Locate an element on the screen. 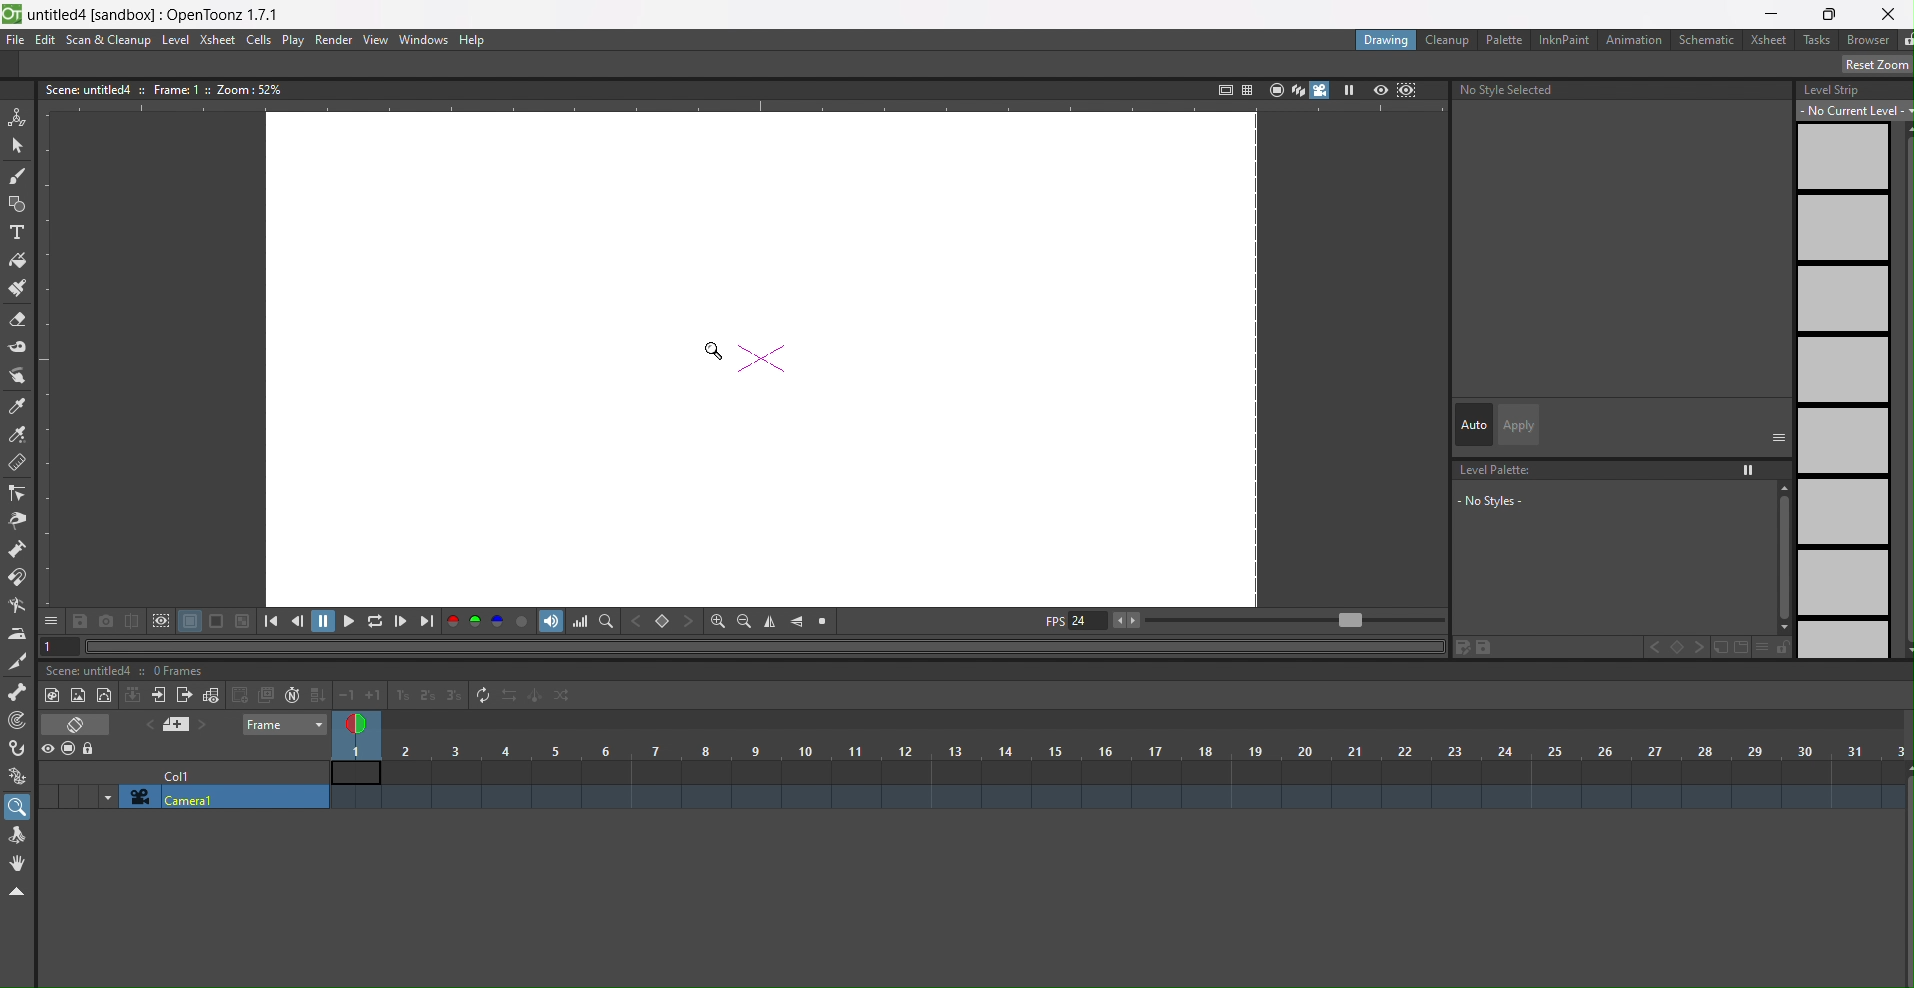 The image size is (1914, 988).  is located at coordinates (18, 834).